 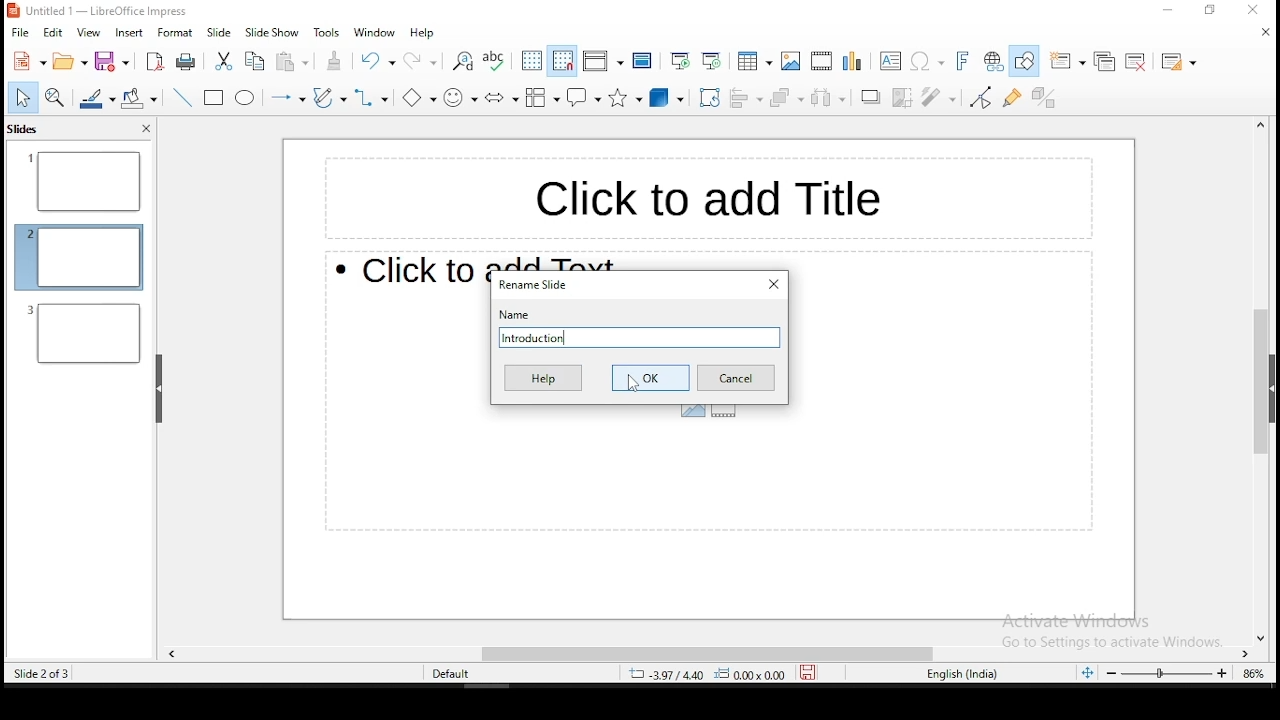 What do you see at coordinates (376, 61) in the screenshot?
I see `undo` at bounding box center [376, 61].